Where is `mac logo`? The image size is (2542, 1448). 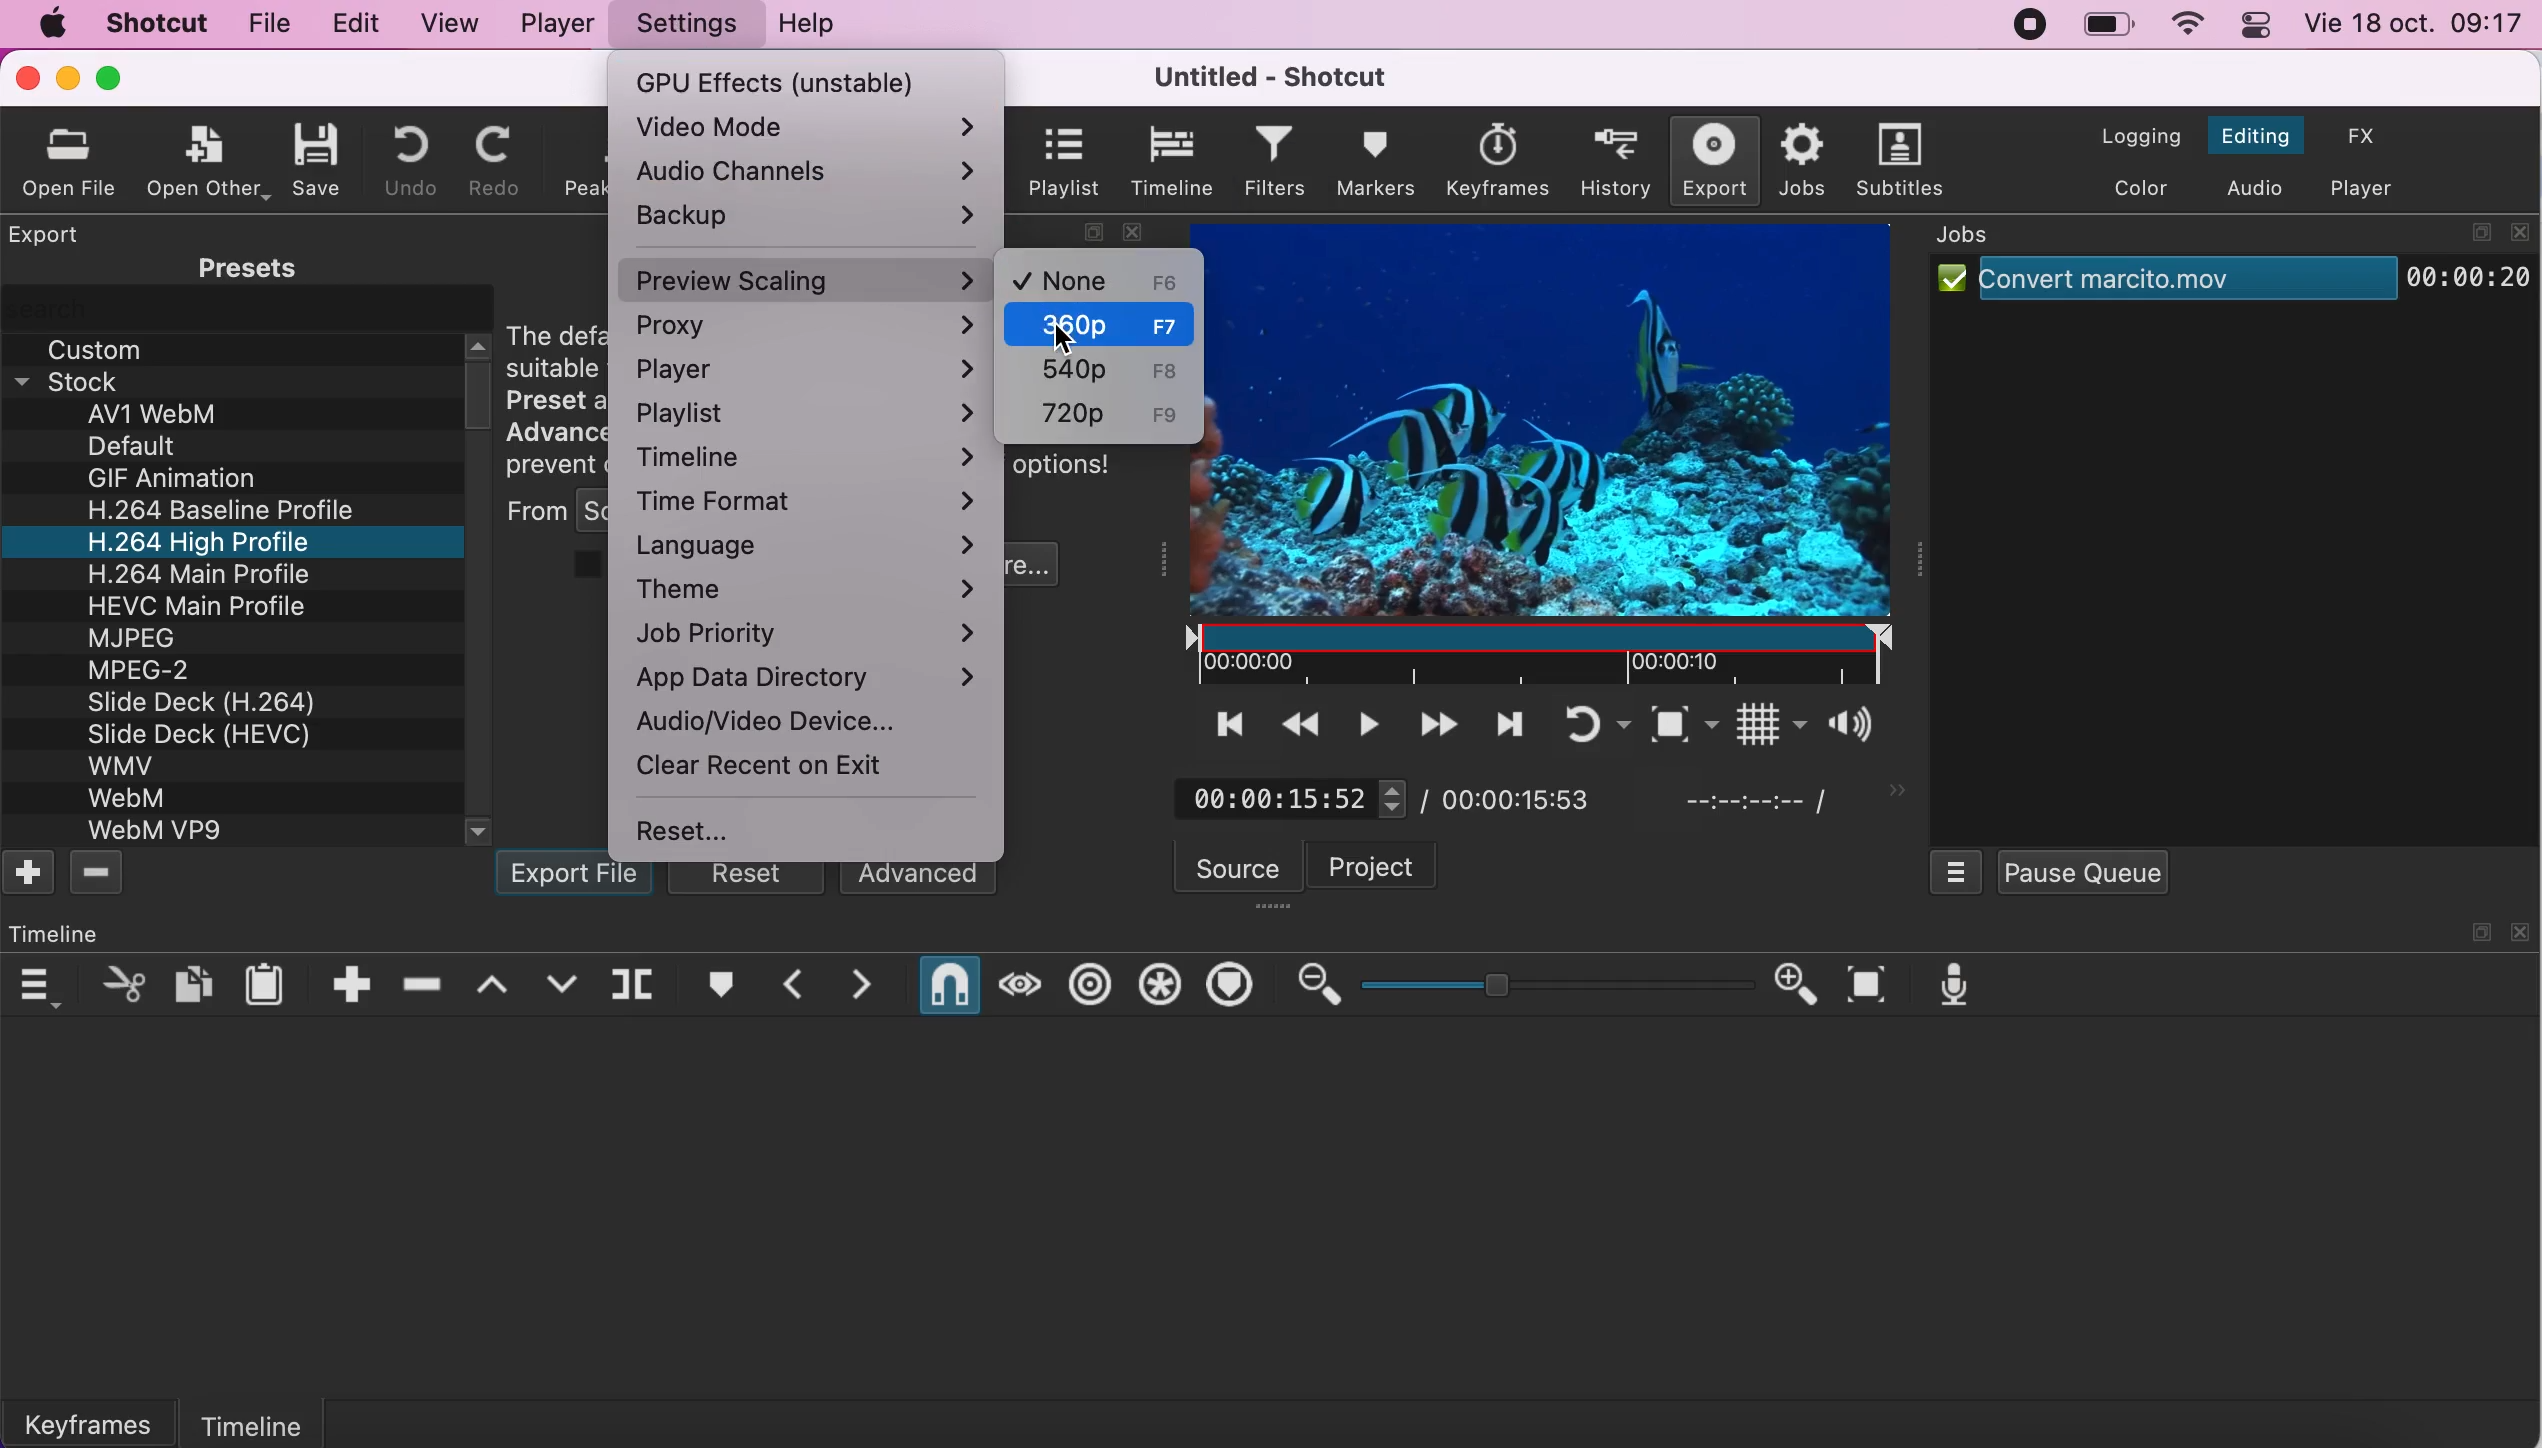
mac logo is located at coordinates (46, 23).